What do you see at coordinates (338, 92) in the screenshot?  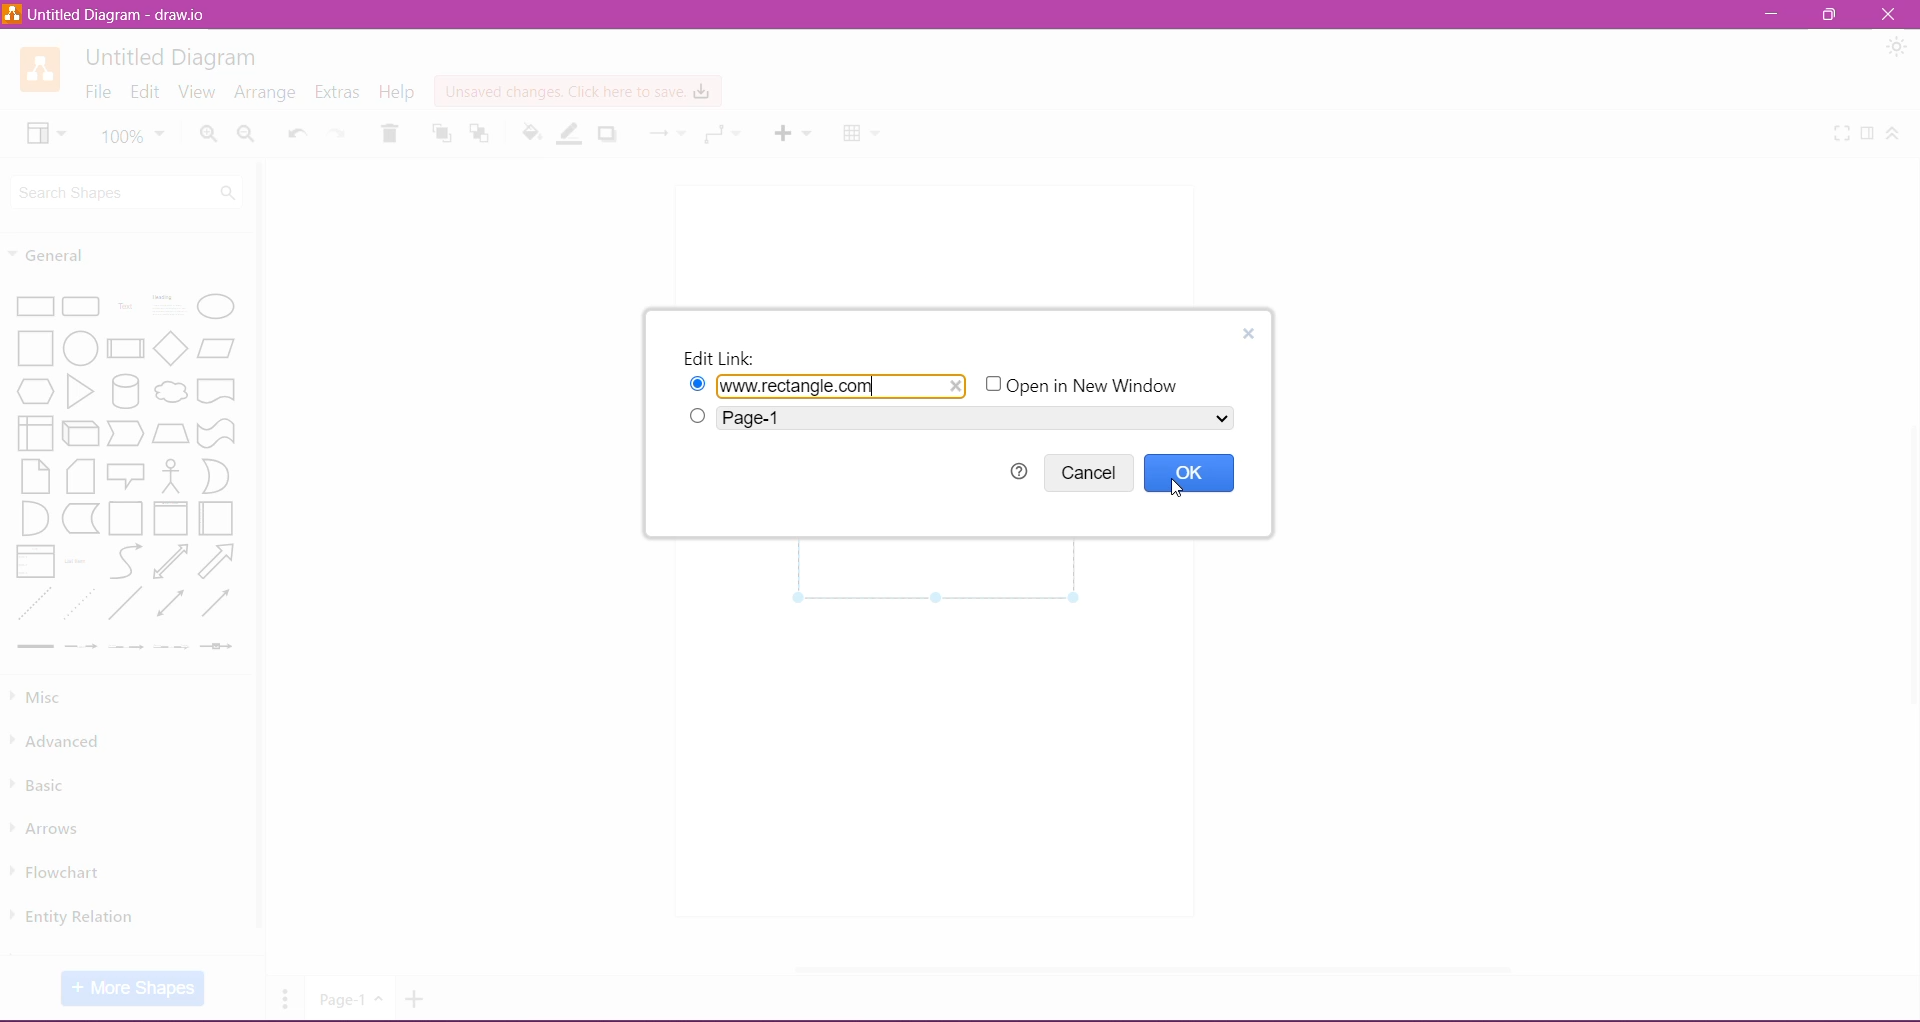 I see `Extras` at bounding box center [338, 92].